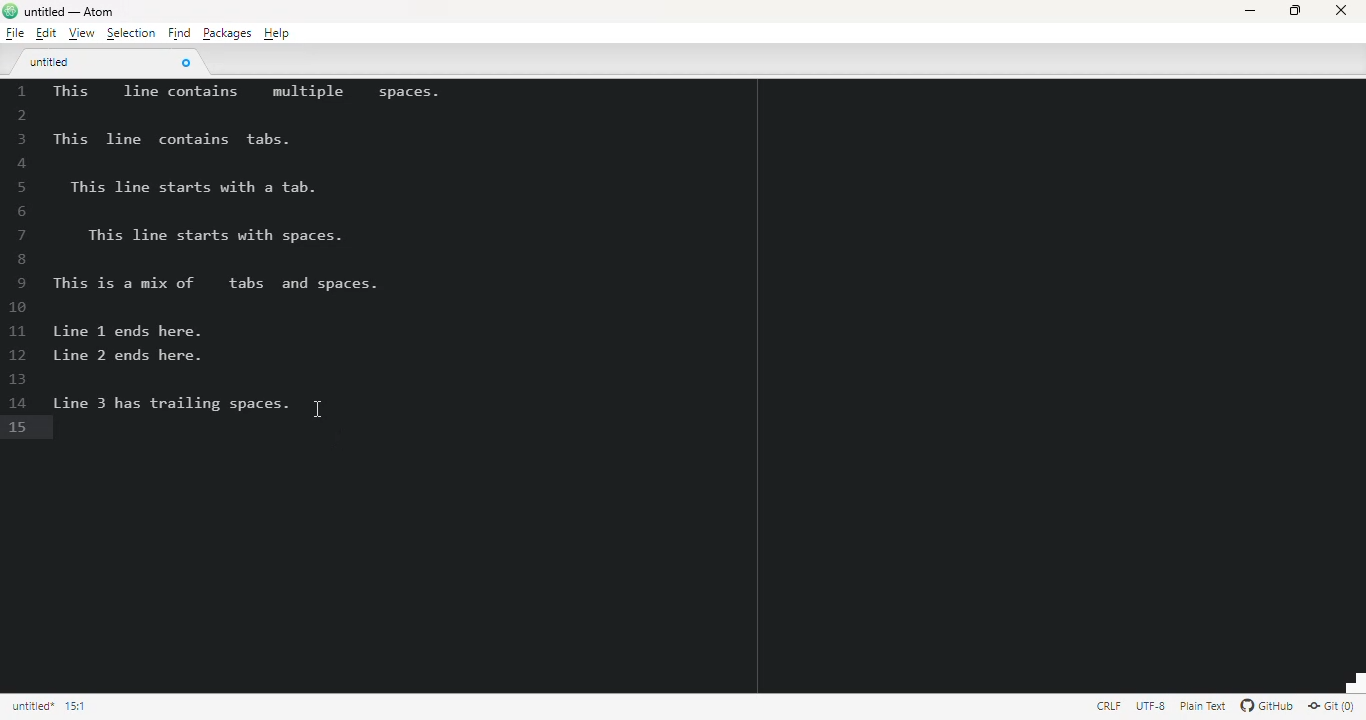  Describe the element at coordinates (1340, 10) in the screenshot. I see `close` at that location.